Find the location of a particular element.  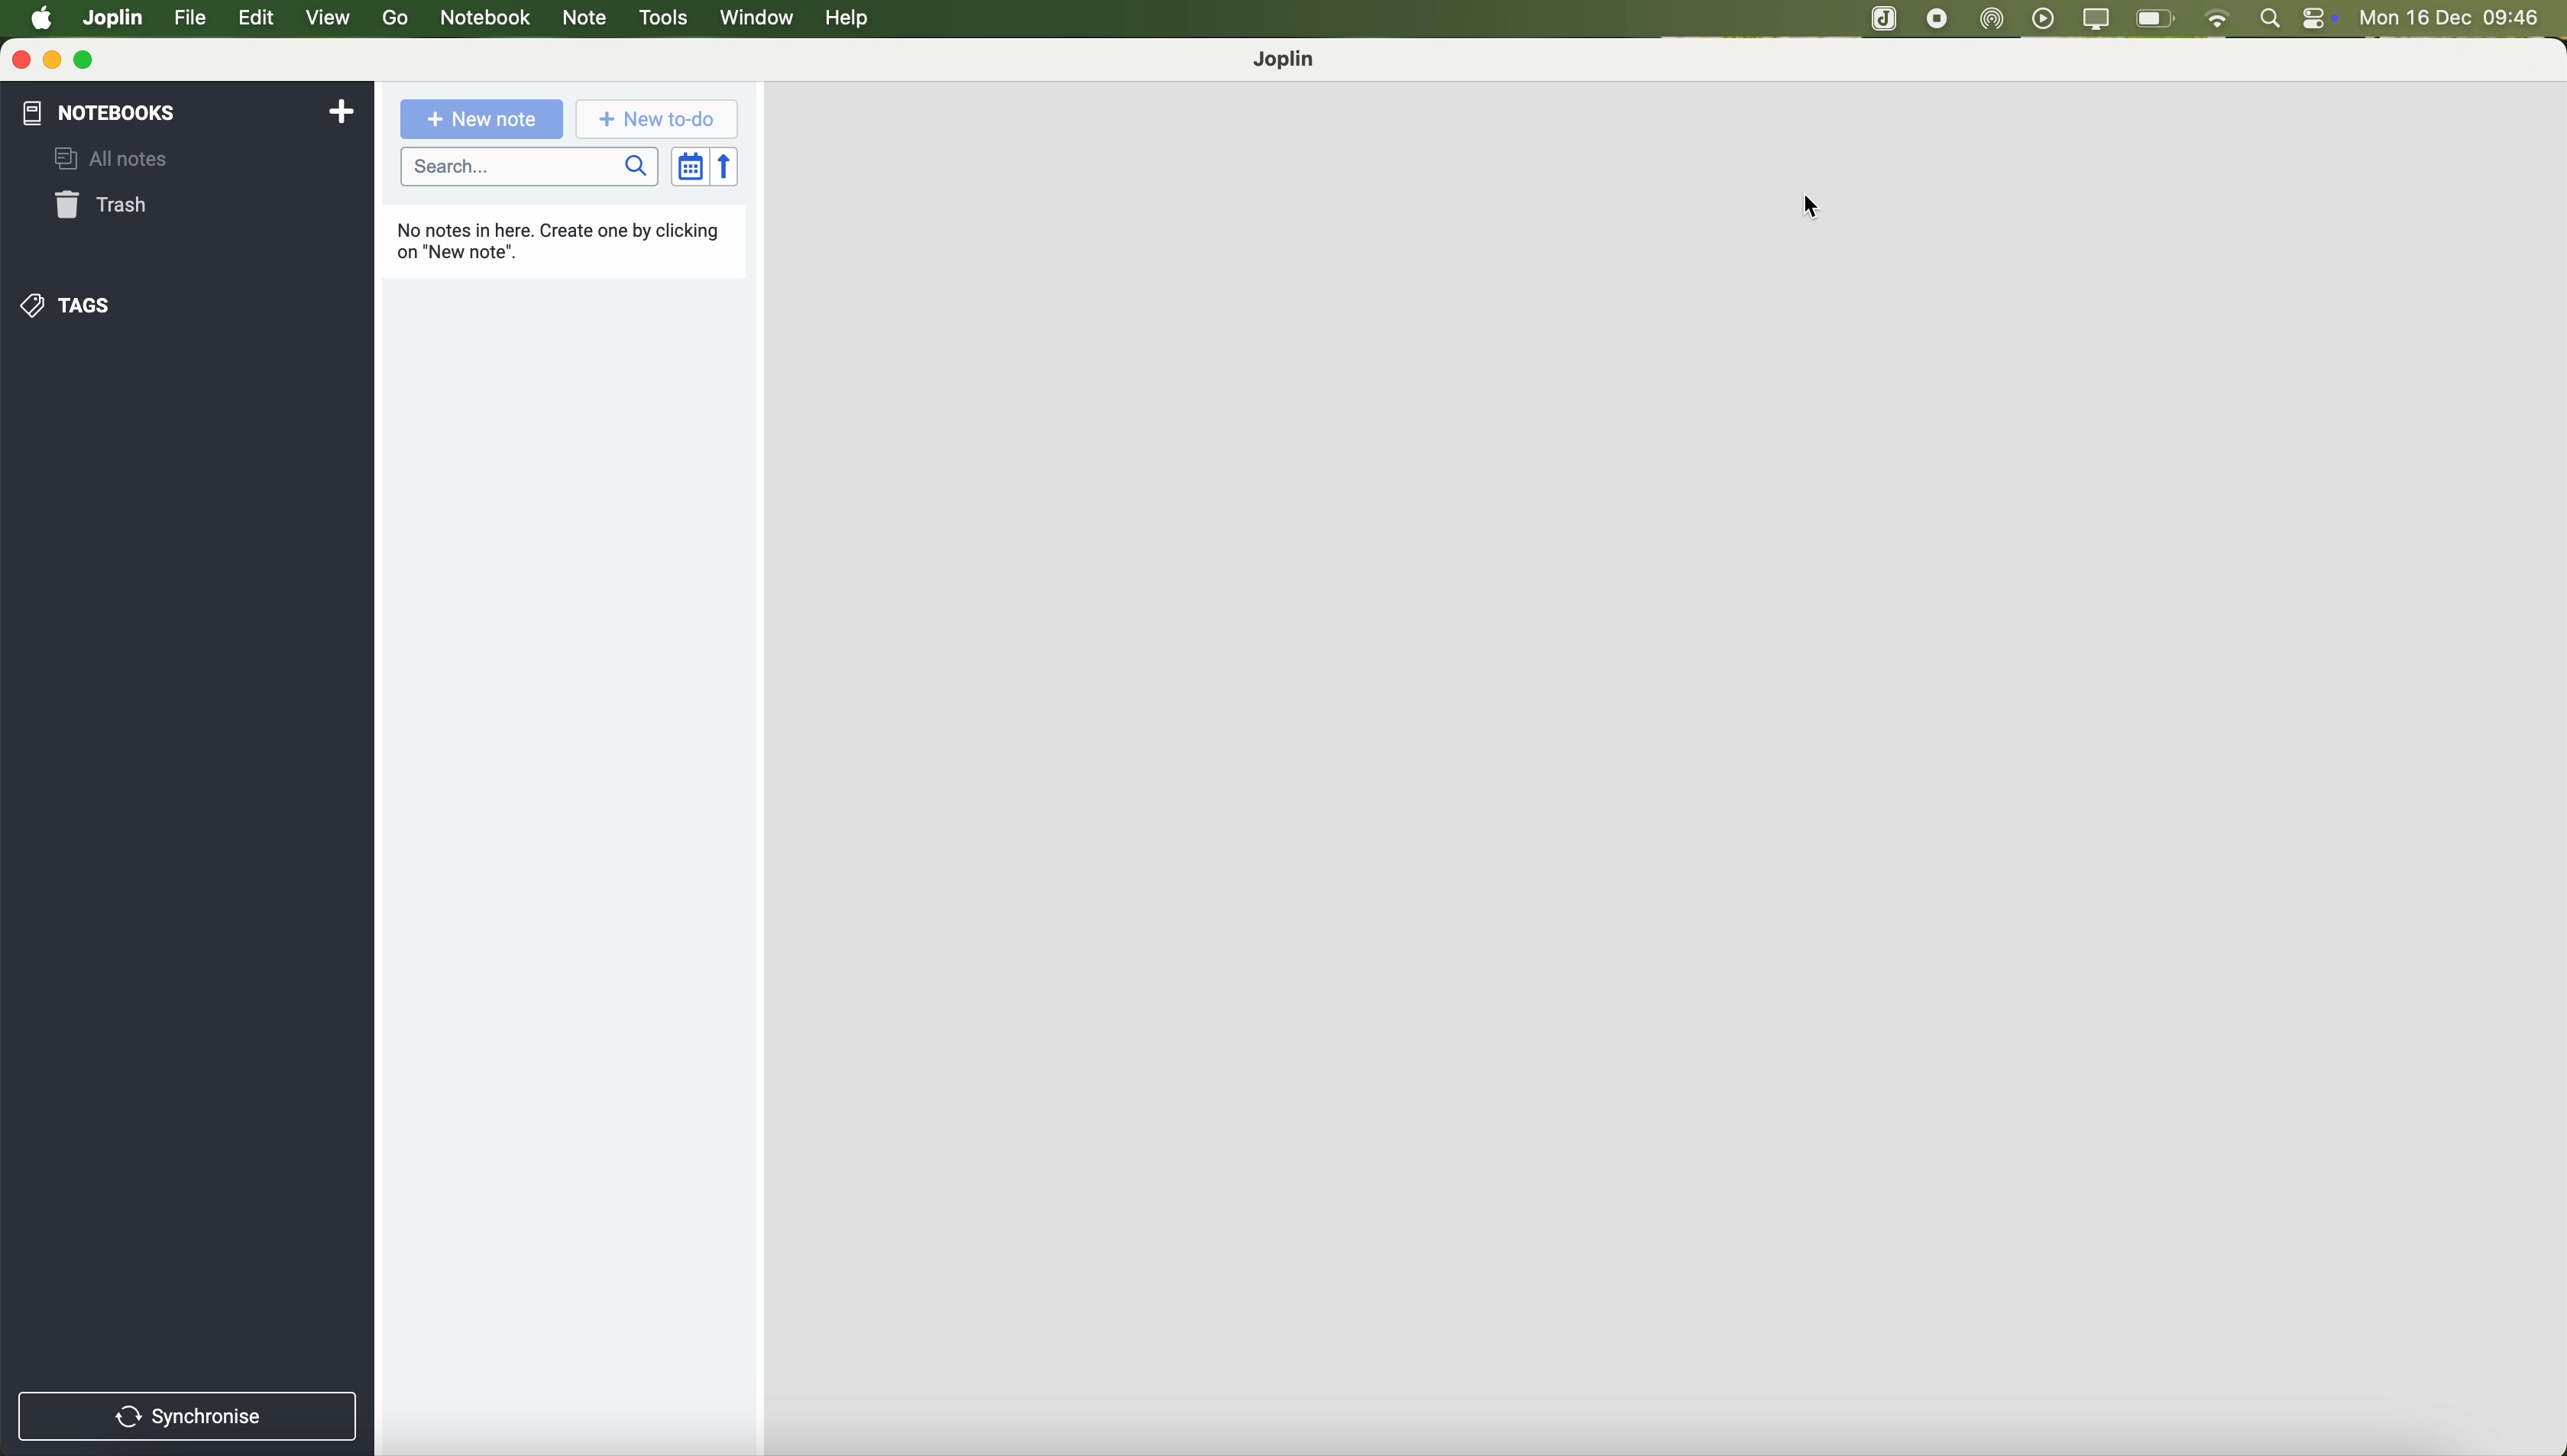

spotlight search is located at coordinates (2273, 18).